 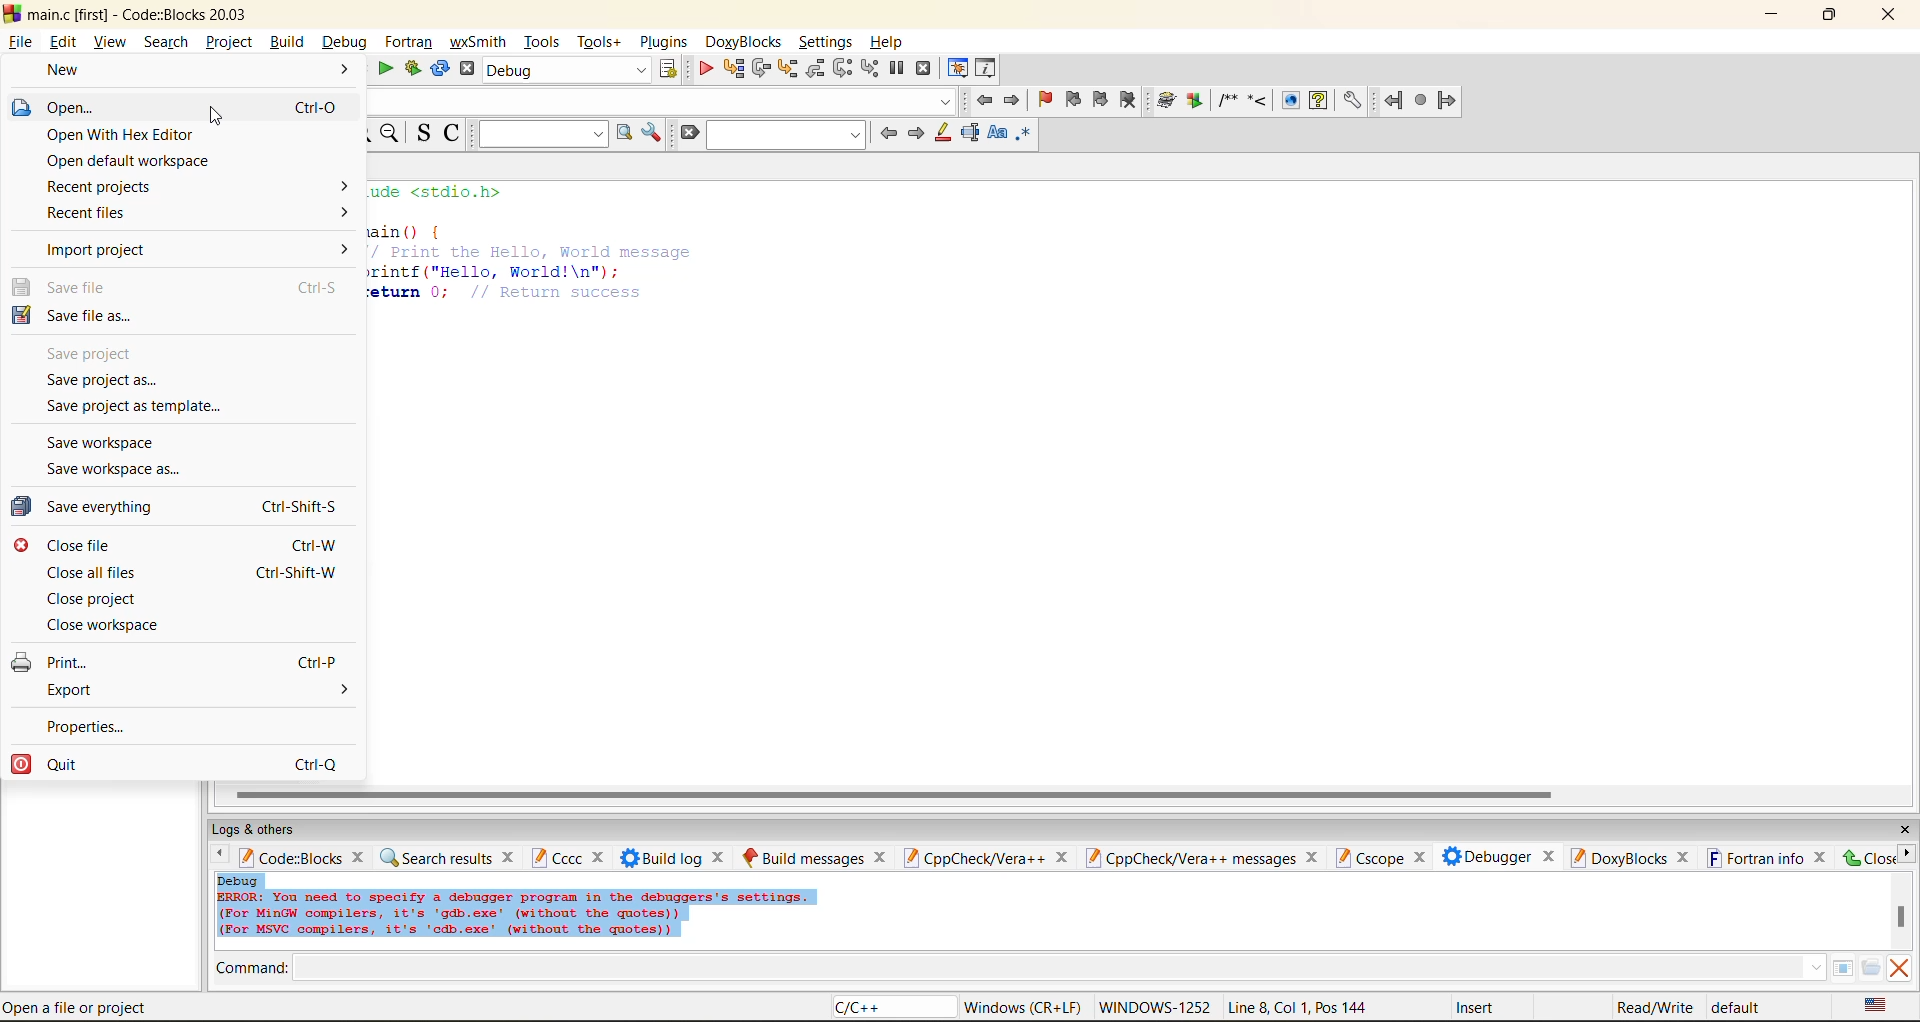 What do you see at coordinates (19, 39) in the screenshot?
I see `file` at bounding box center [19, 39].